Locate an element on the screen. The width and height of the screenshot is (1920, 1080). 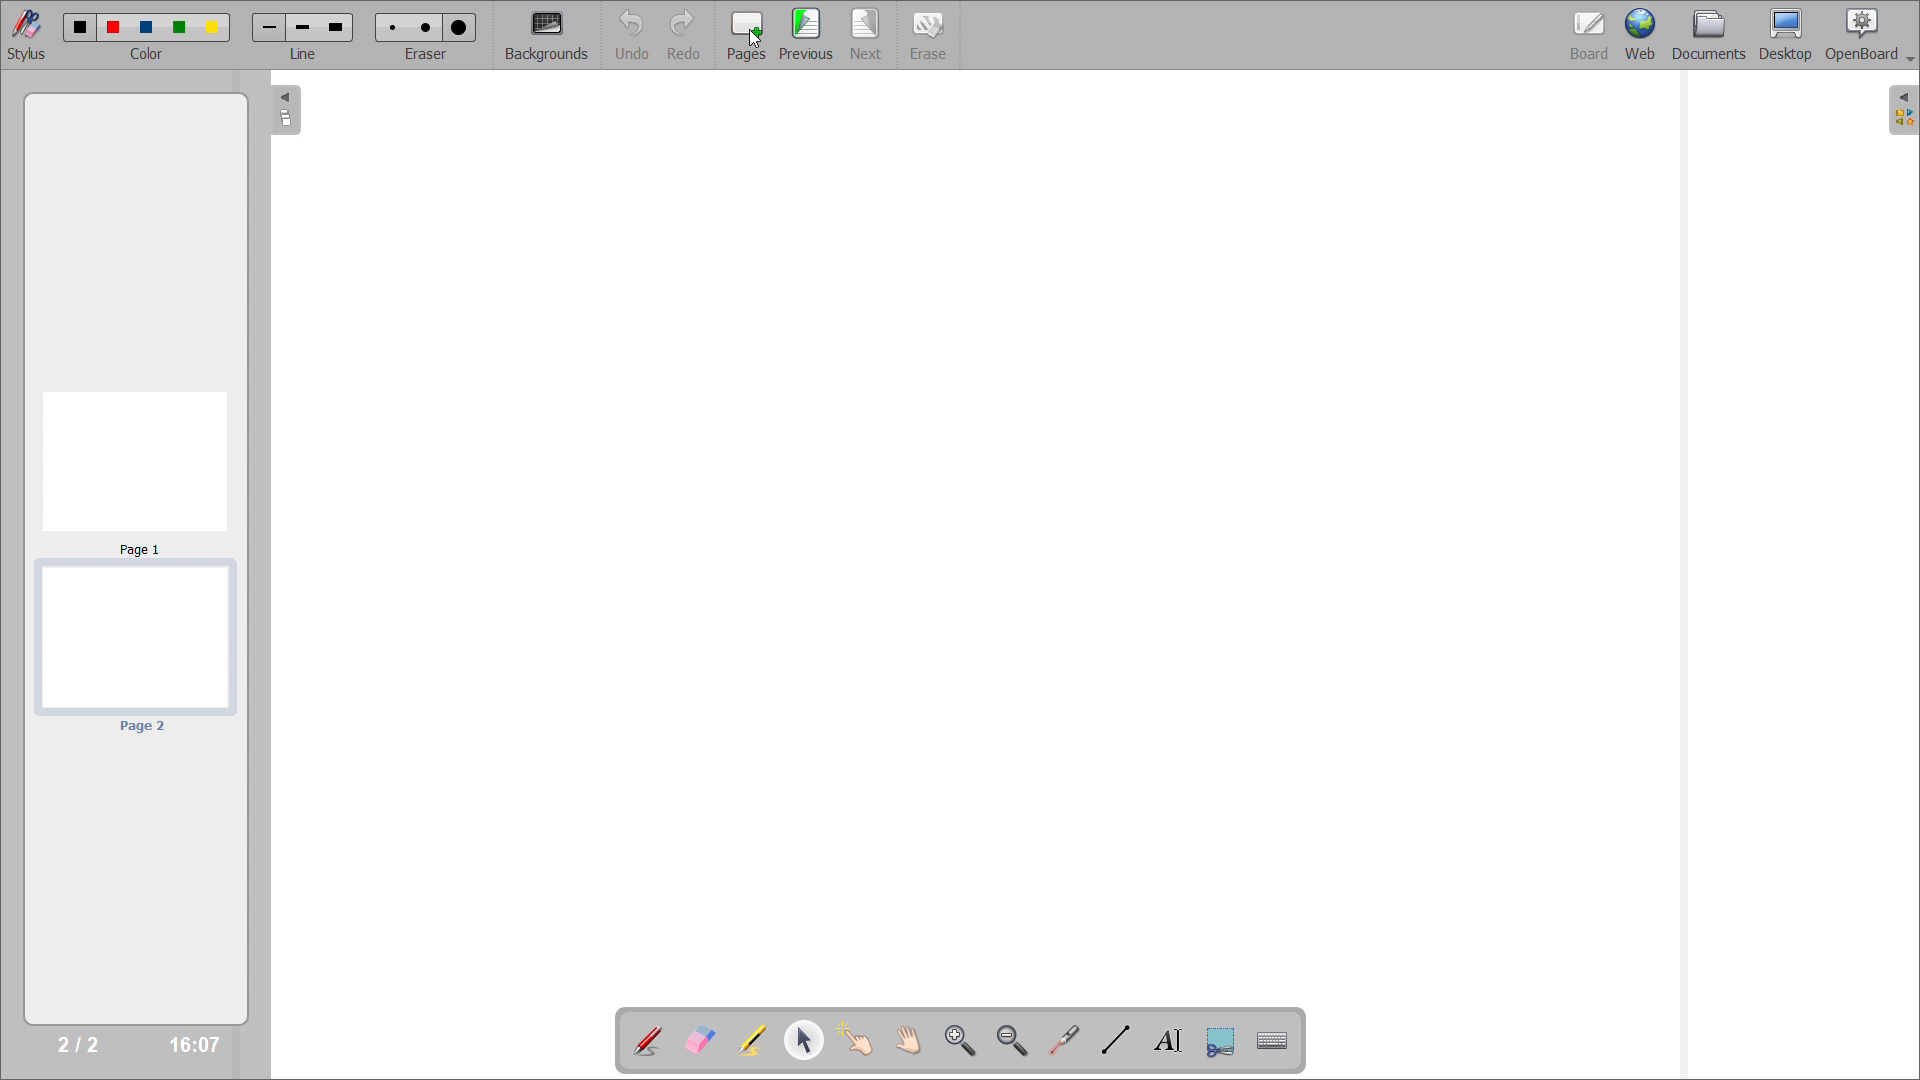
web is located at coordinates (1641, 35).